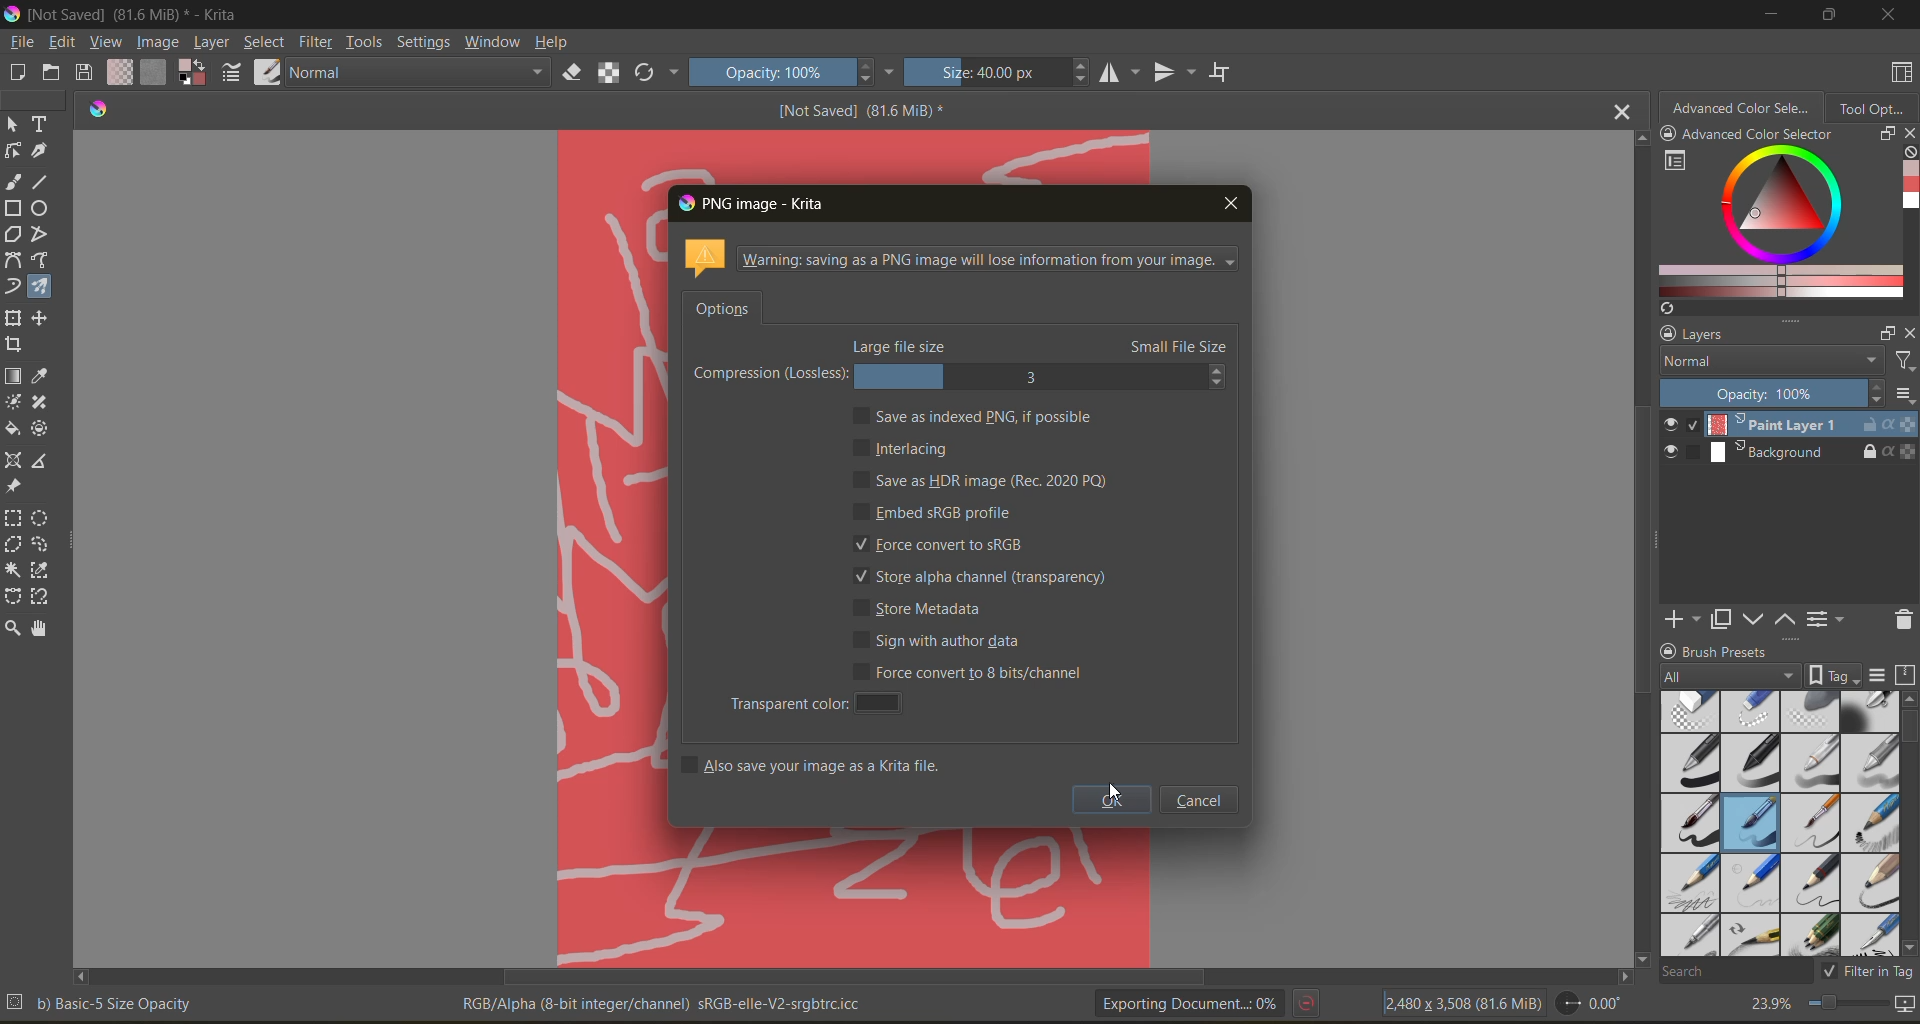 The height and width of the screenshot is (1024, 1920). I want to click on embed srgb profile, so click(944, 510).